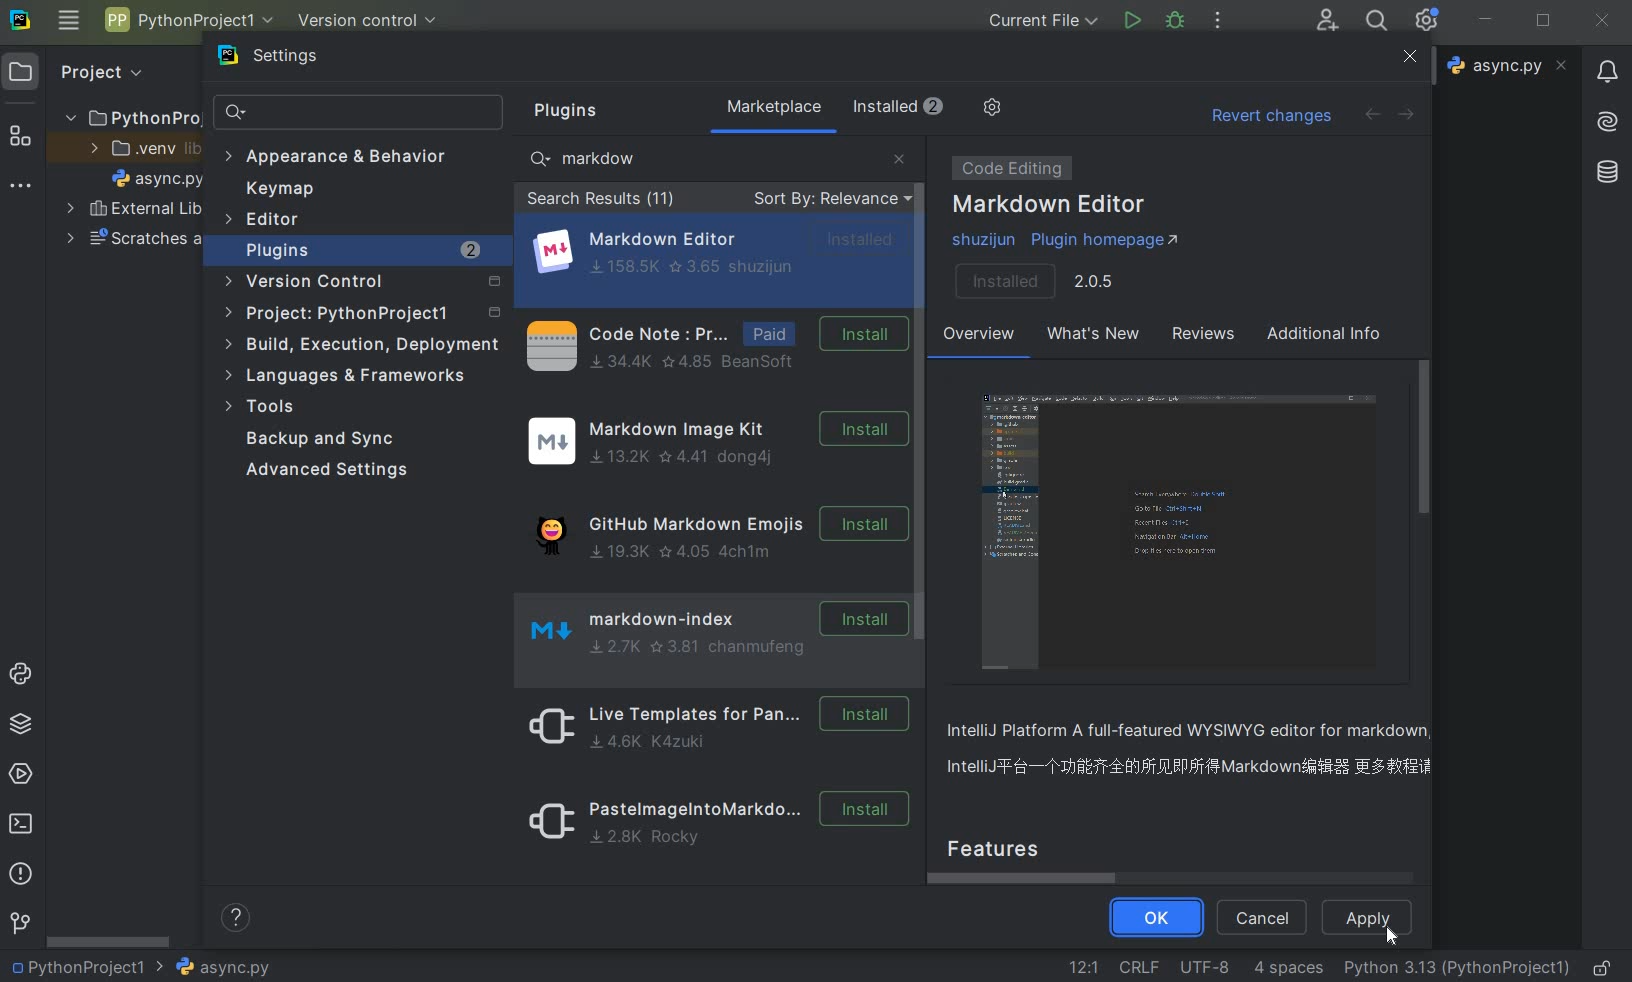 Image resolution: width=1632 pixels, height=982 pixels. Describe the element at coordinates (330, 470) in the screenshot. I see `advanced settings` at that location.